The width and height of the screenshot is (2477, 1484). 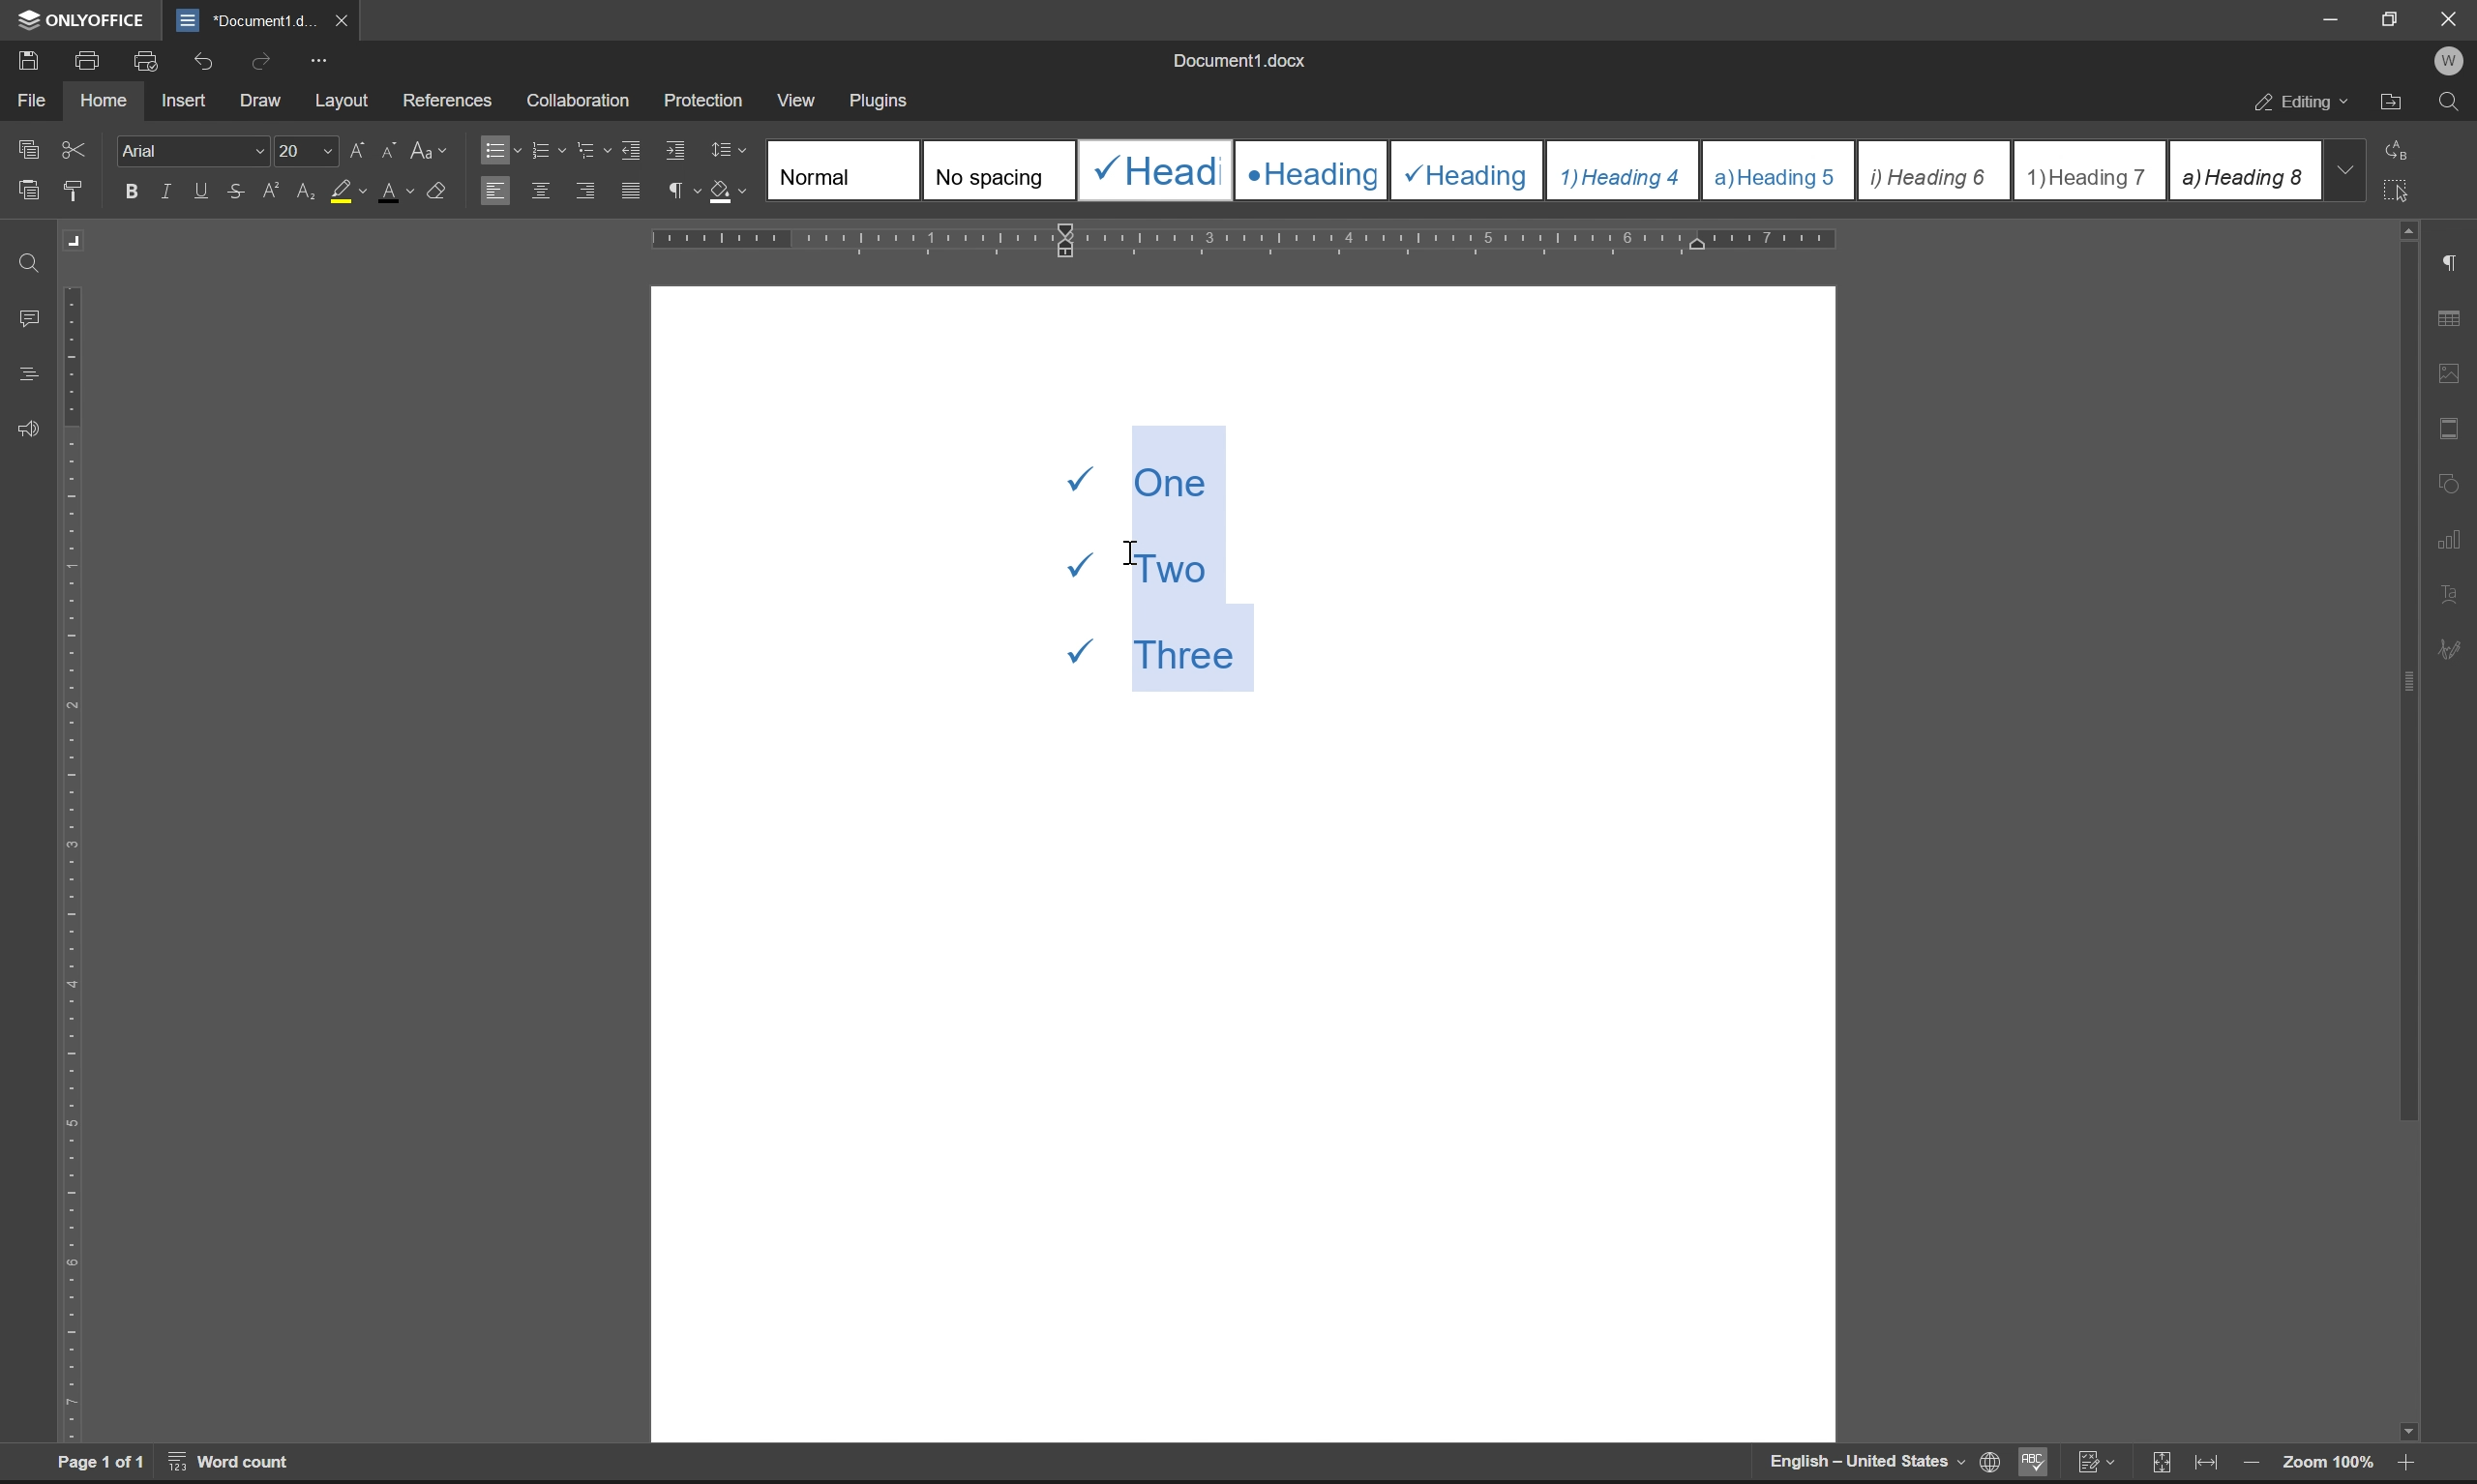 I want to click on Heading 7, so click(x=2090, y=171).